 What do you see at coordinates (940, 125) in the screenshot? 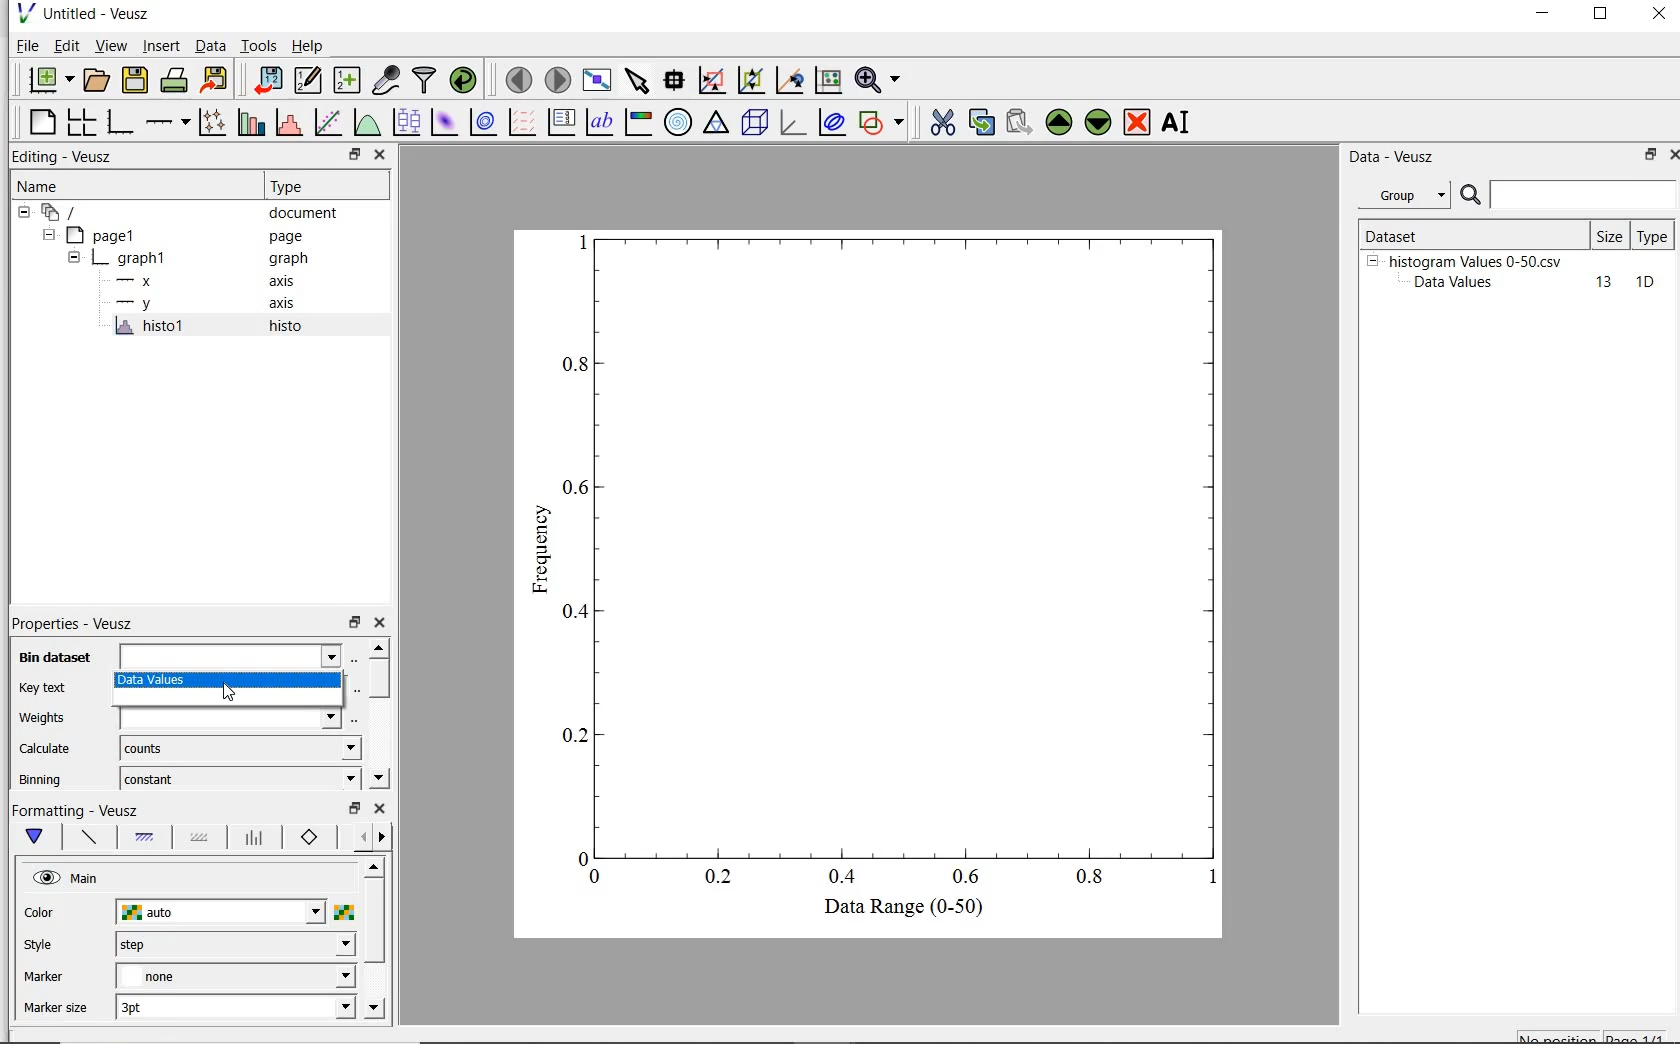
I see `cut the the selected widget` at bounding box center [940, 125].